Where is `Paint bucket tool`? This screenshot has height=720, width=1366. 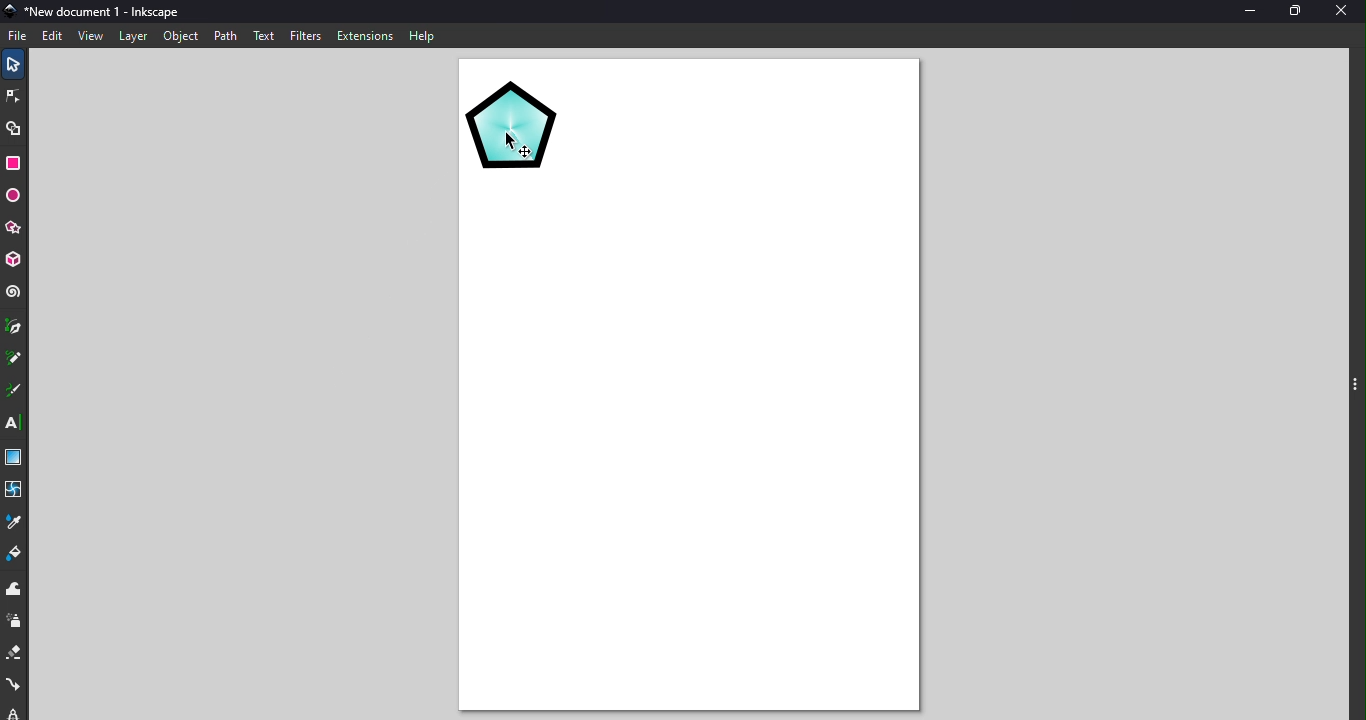 Paint bucket tool is located at coordinates (13, 556).